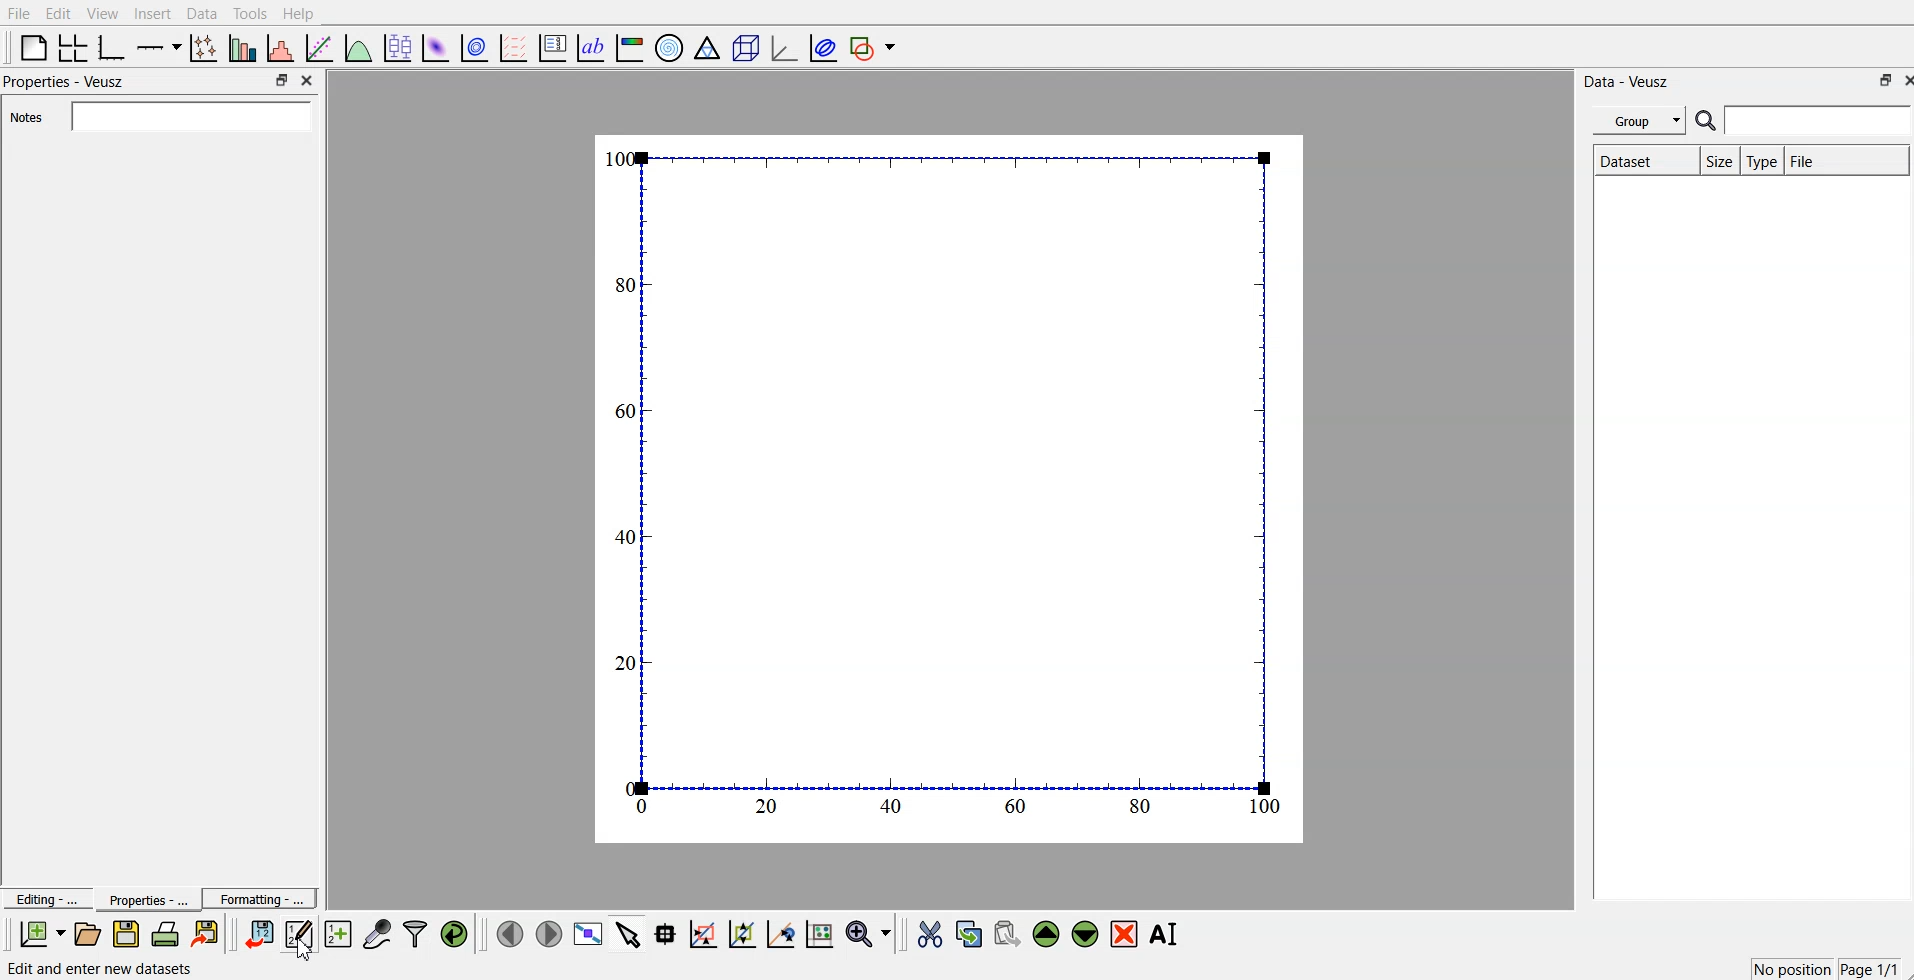  Describe the element at coordinates (1008, 931) in the screenshot. I see `paste` at that location.